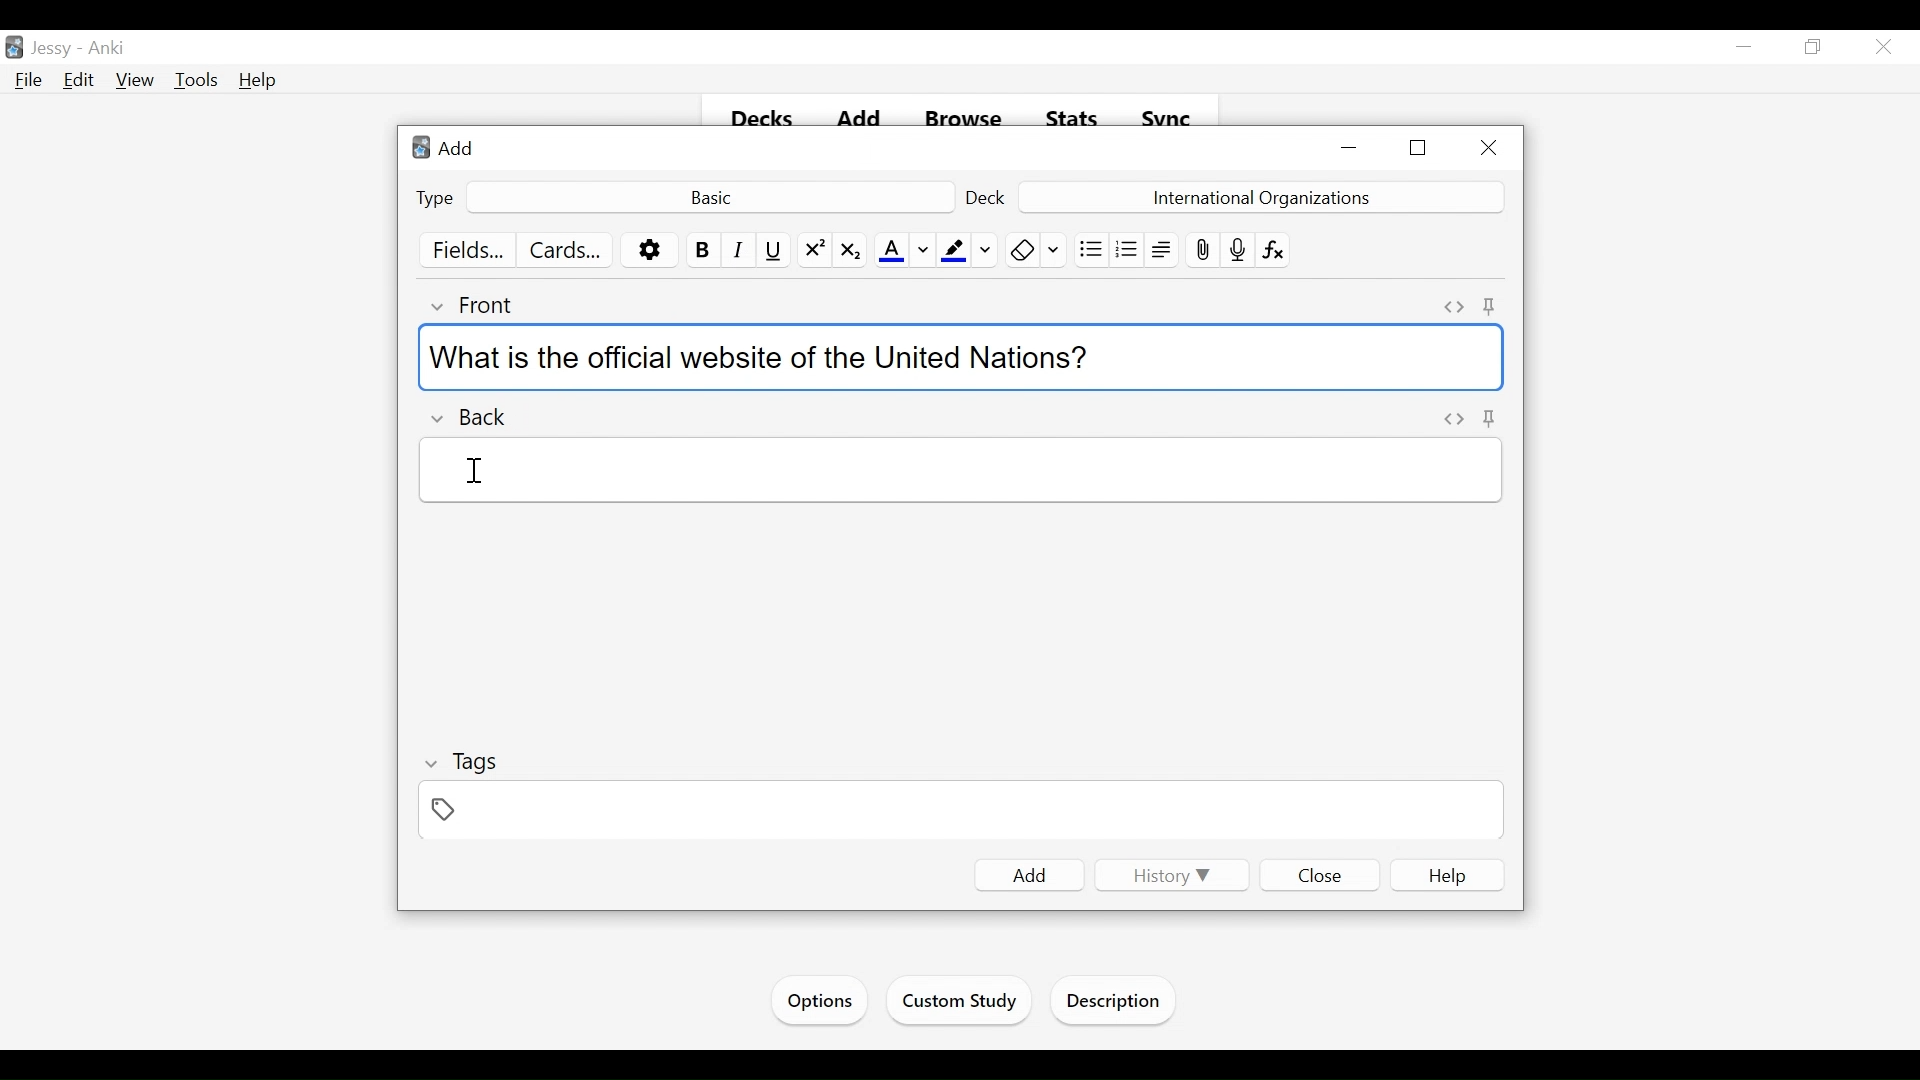 This screenshot has height=1080, width=1920. I want to click on Back, so click(470, 418).